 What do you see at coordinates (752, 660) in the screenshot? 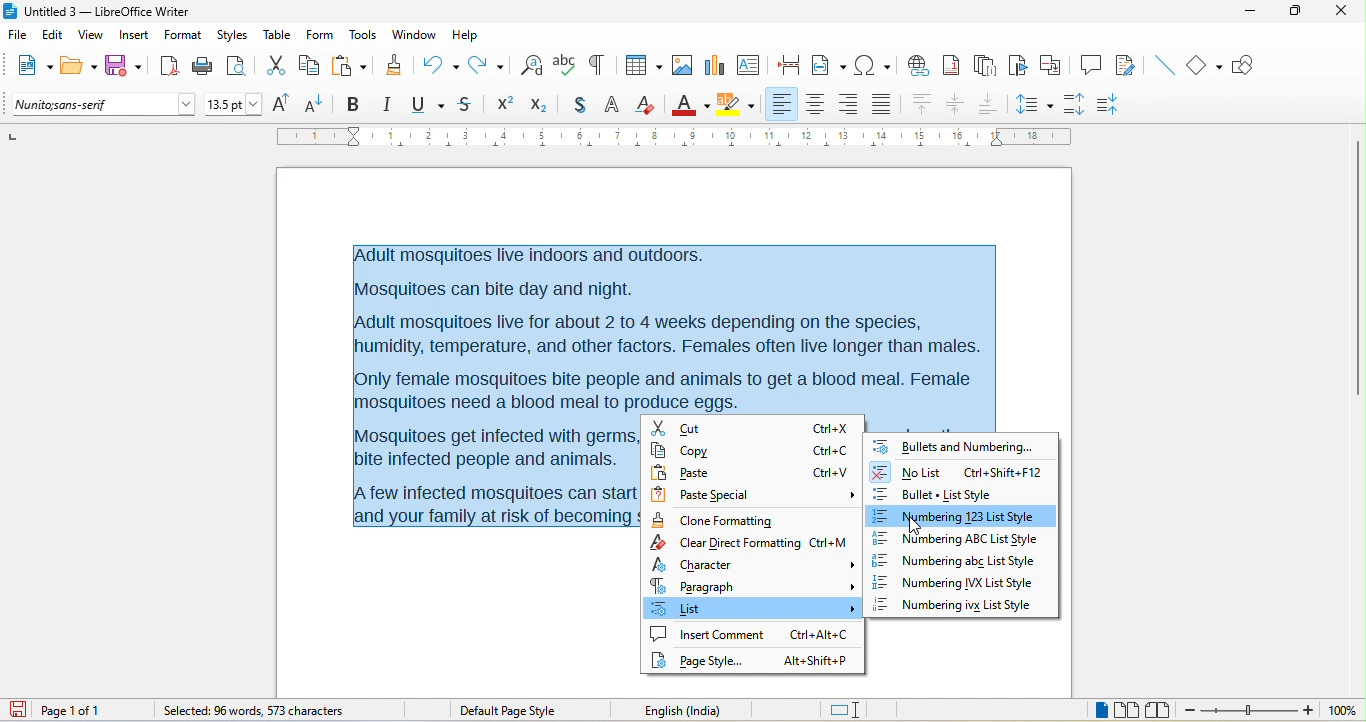
I see `page style` at bounding box center [752, 660].